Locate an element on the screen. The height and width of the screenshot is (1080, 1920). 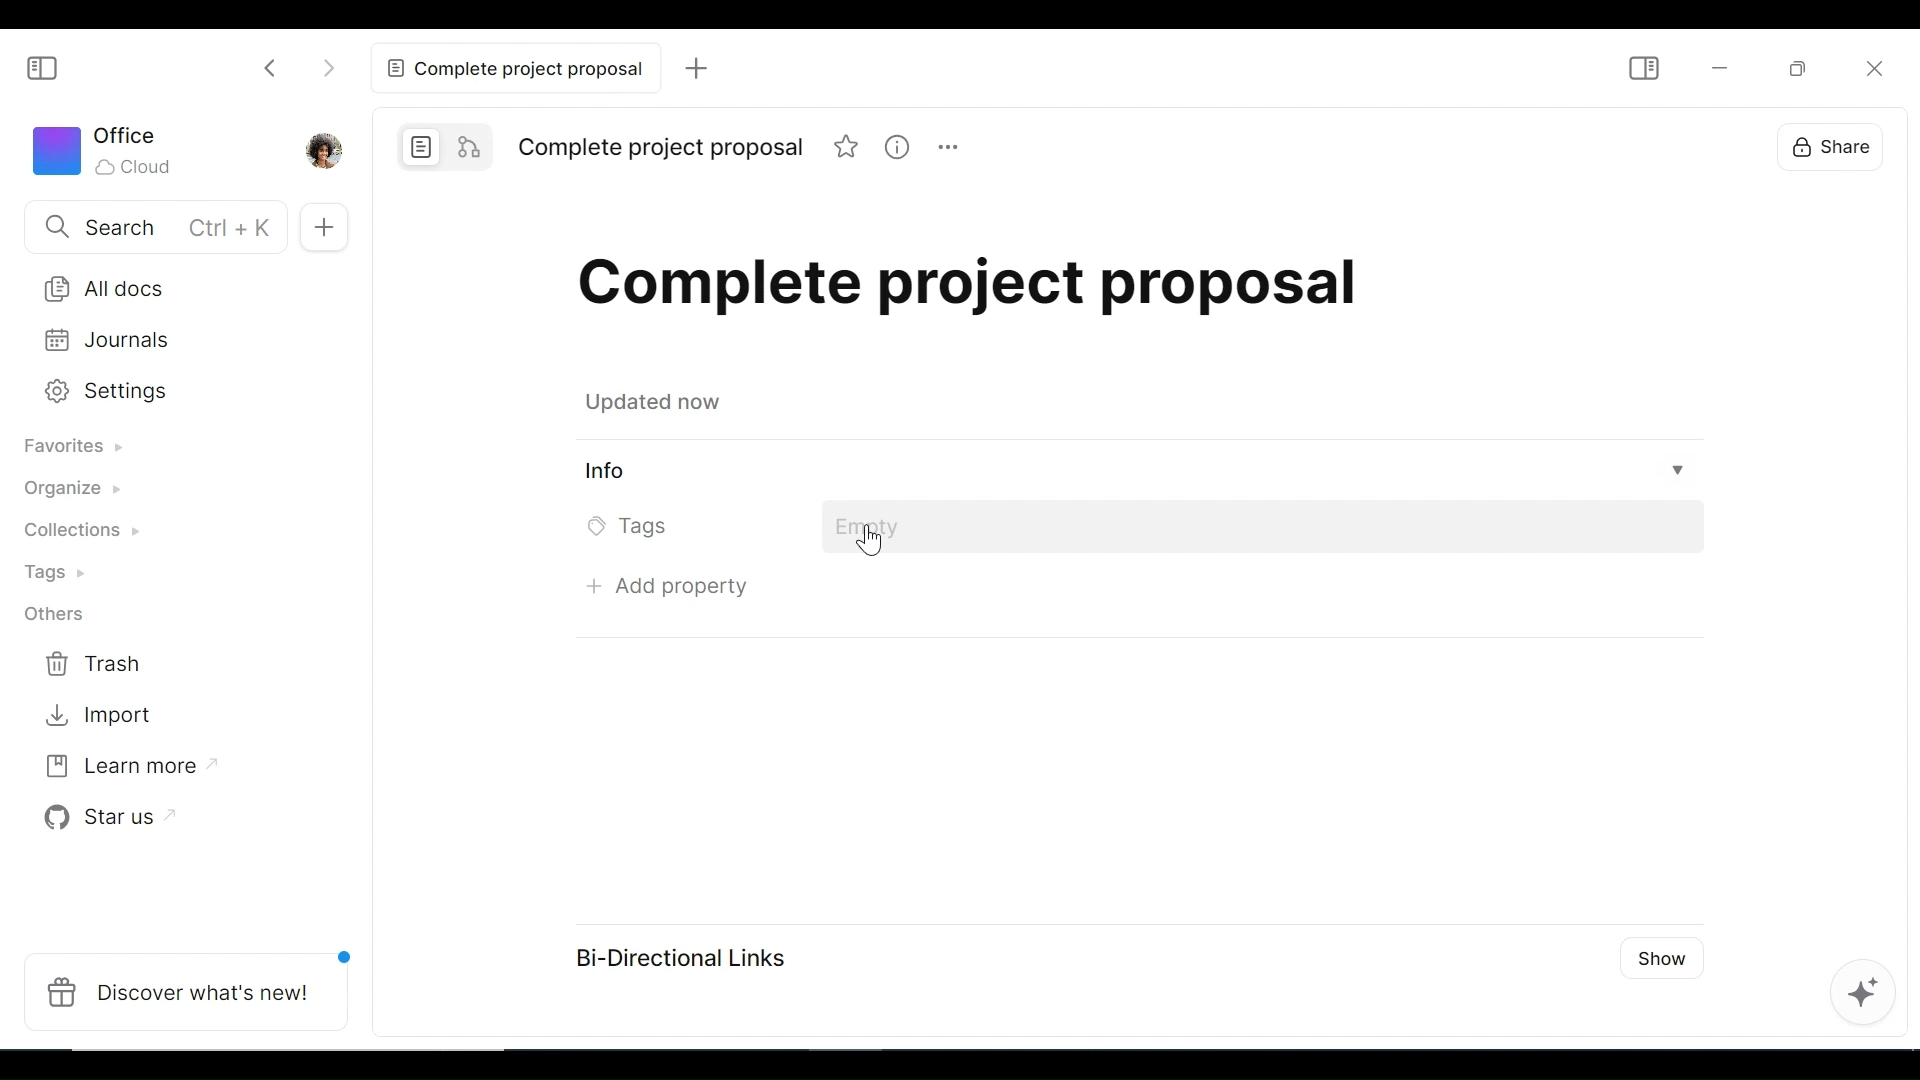
information is located at coordinates (900, 148).